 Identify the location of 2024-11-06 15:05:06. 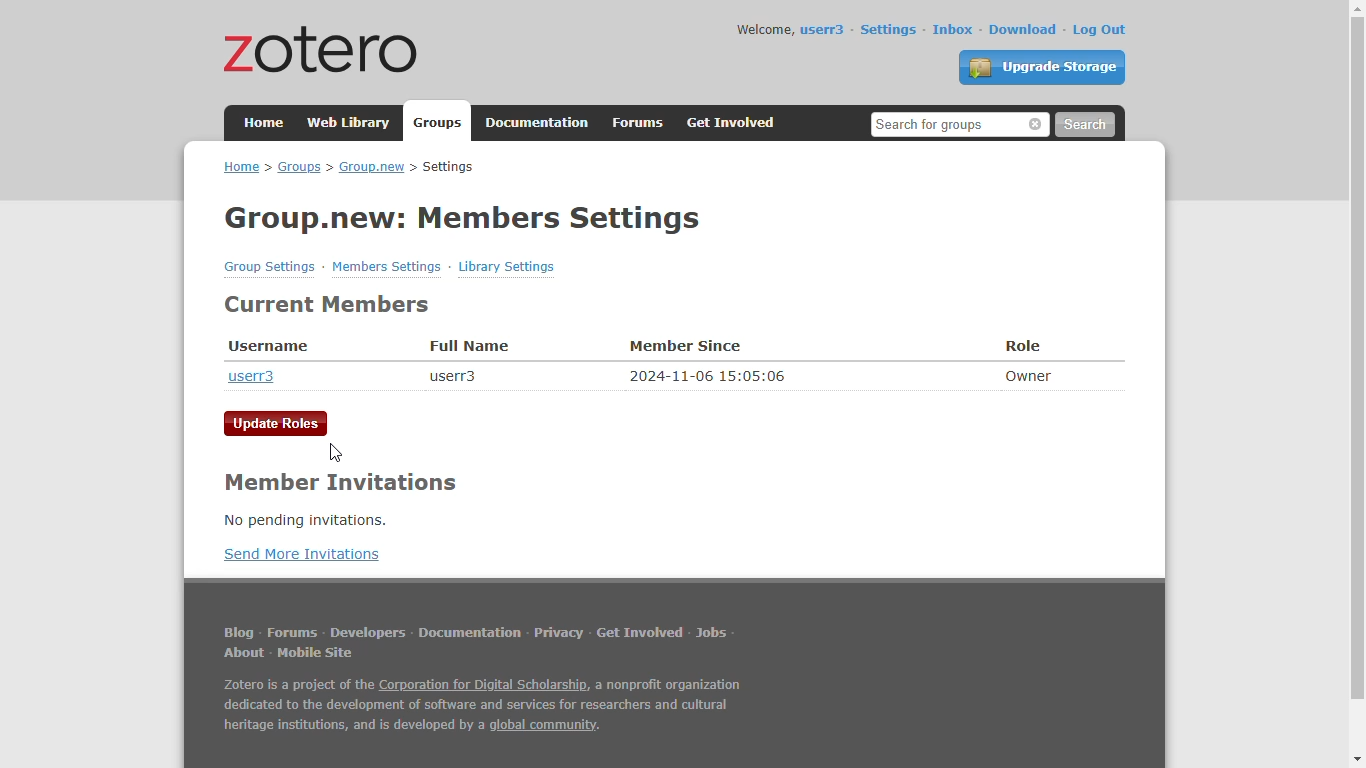
(709, 375).